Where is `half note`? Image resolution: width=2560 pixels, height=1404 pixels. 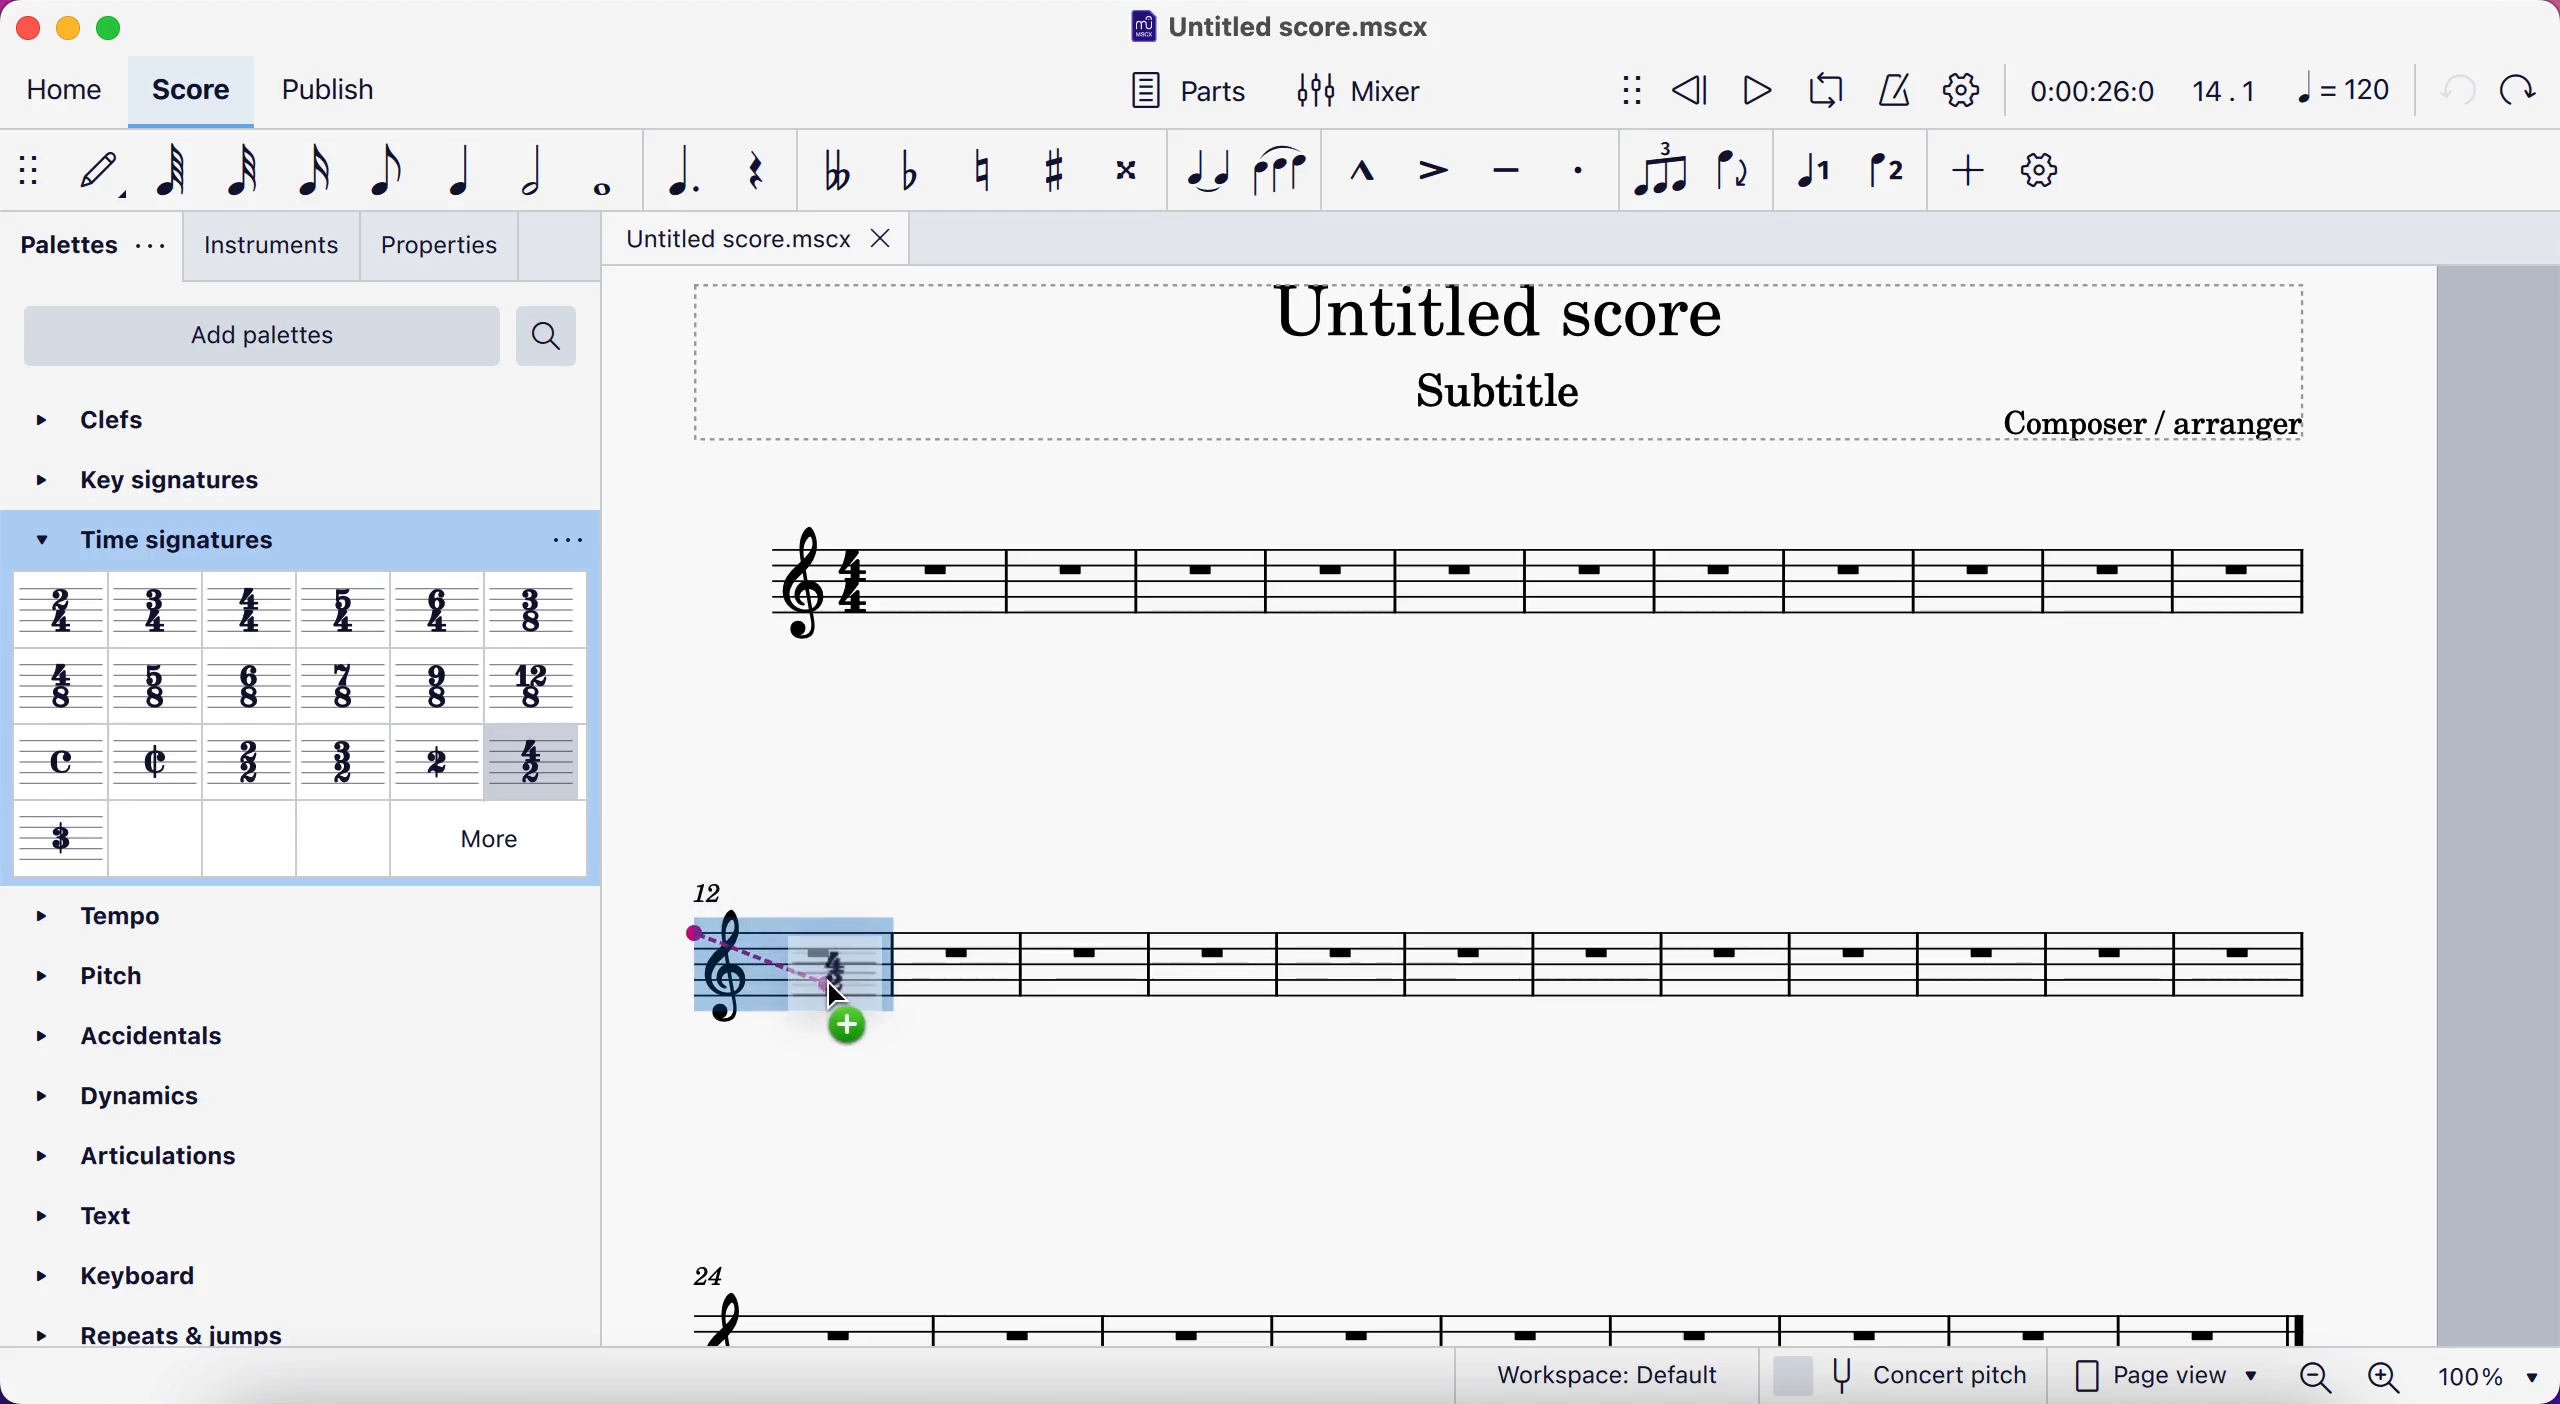
half note is located at coordinates (531, 169).